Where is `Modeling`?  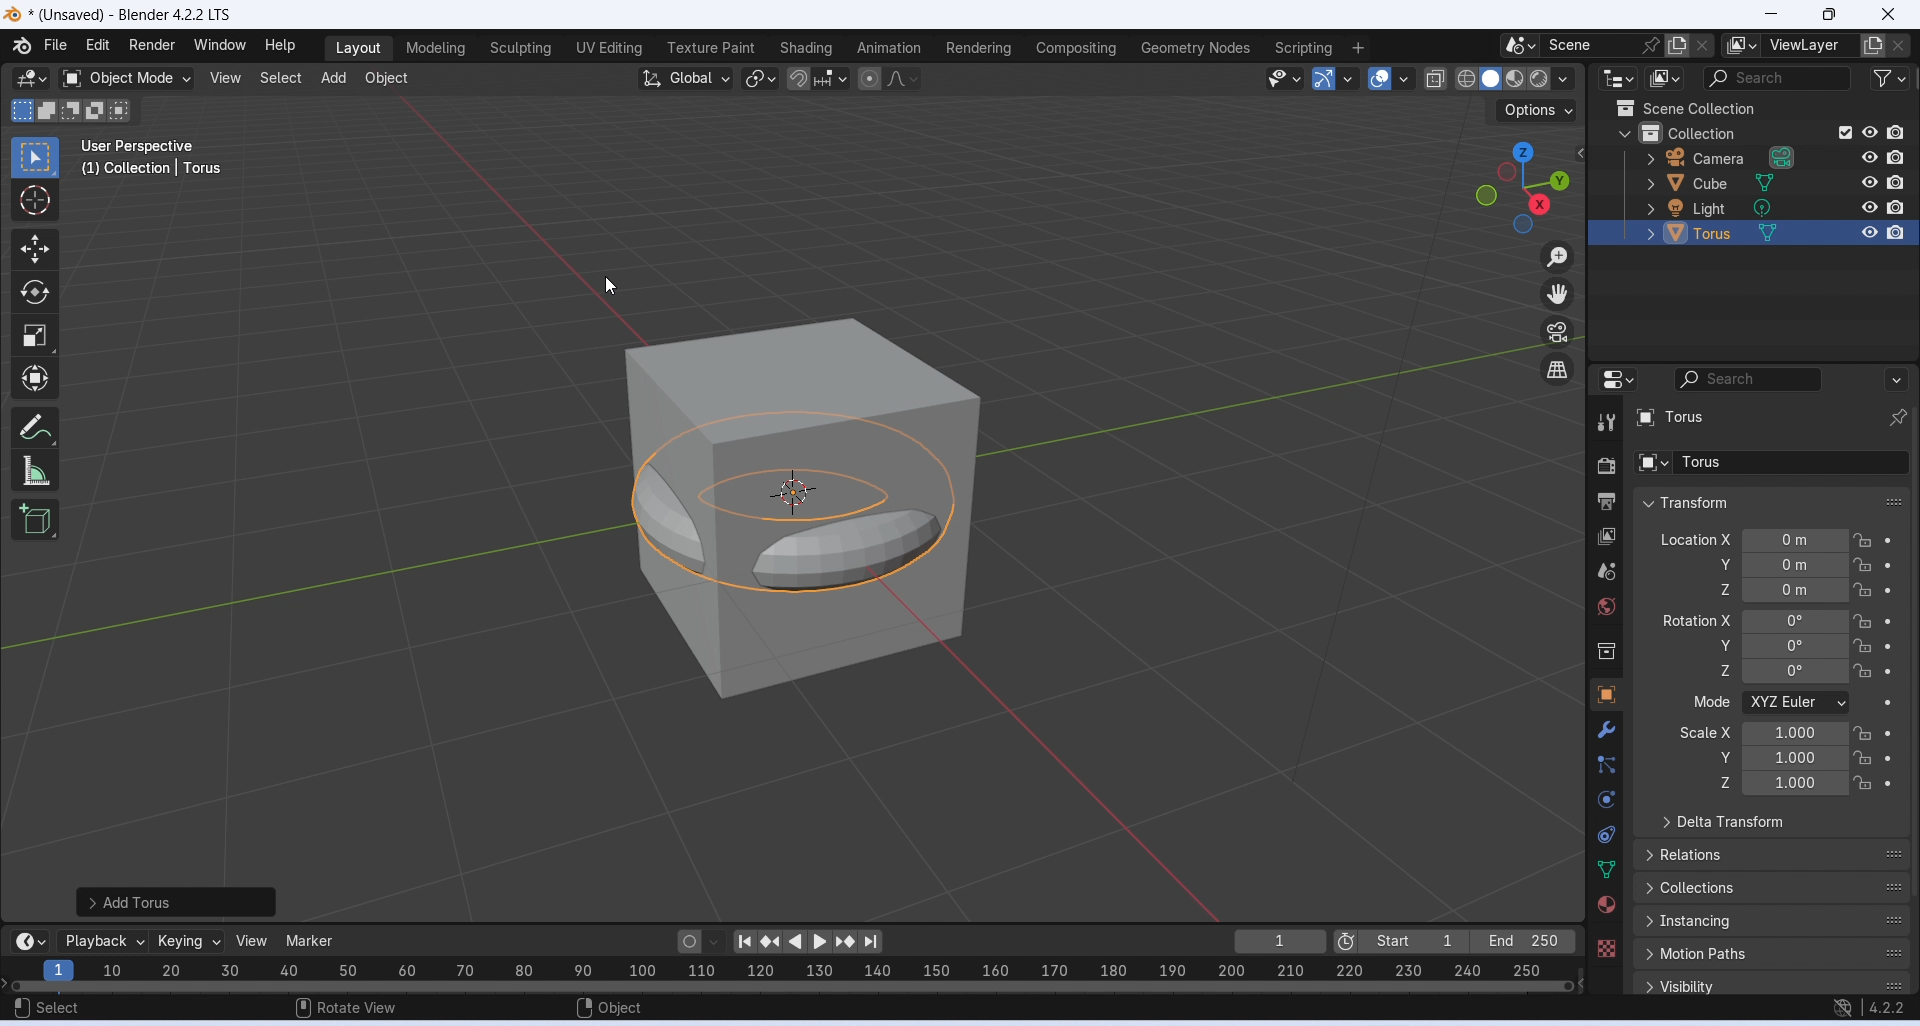
Modeling is located at coordinates (432, 49).